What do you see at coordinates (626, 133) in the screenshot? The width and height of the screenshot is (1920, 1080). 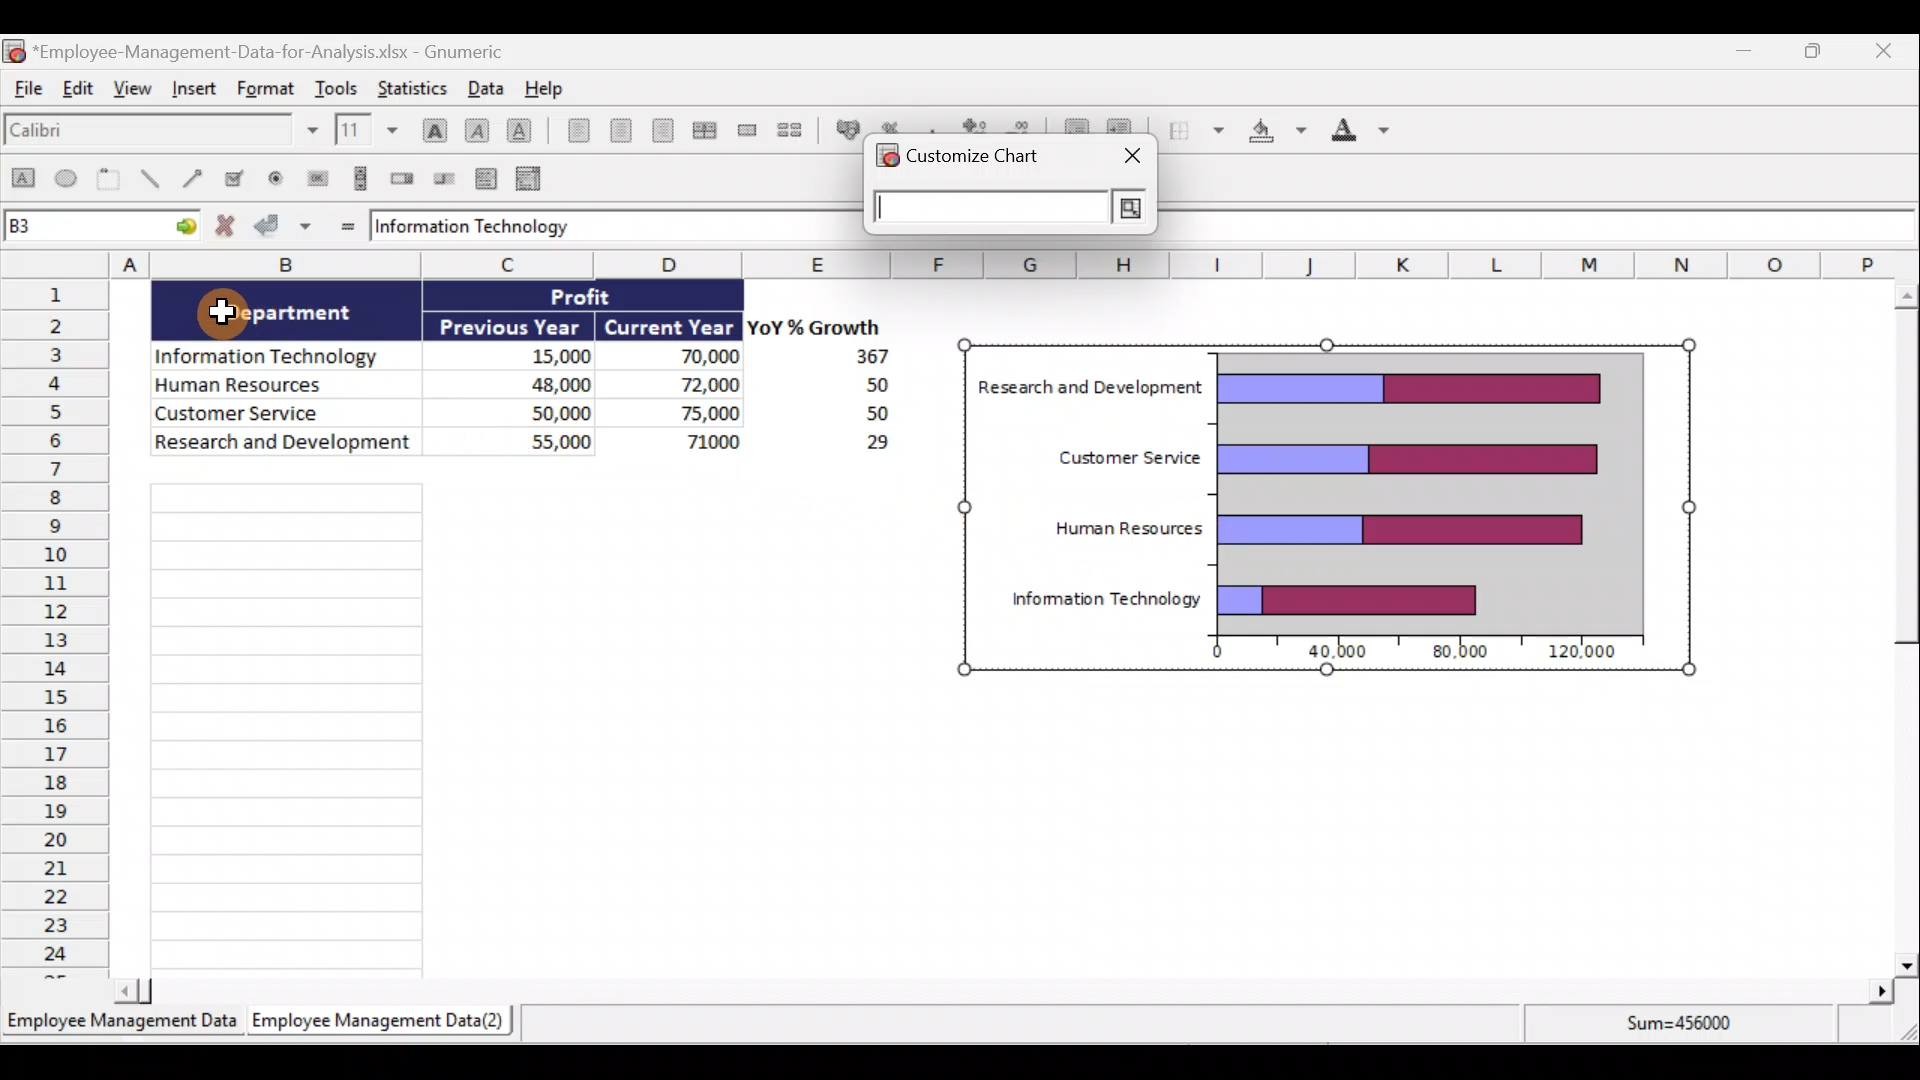 I see `Centre horizontally` at bounding box center [626, 133].